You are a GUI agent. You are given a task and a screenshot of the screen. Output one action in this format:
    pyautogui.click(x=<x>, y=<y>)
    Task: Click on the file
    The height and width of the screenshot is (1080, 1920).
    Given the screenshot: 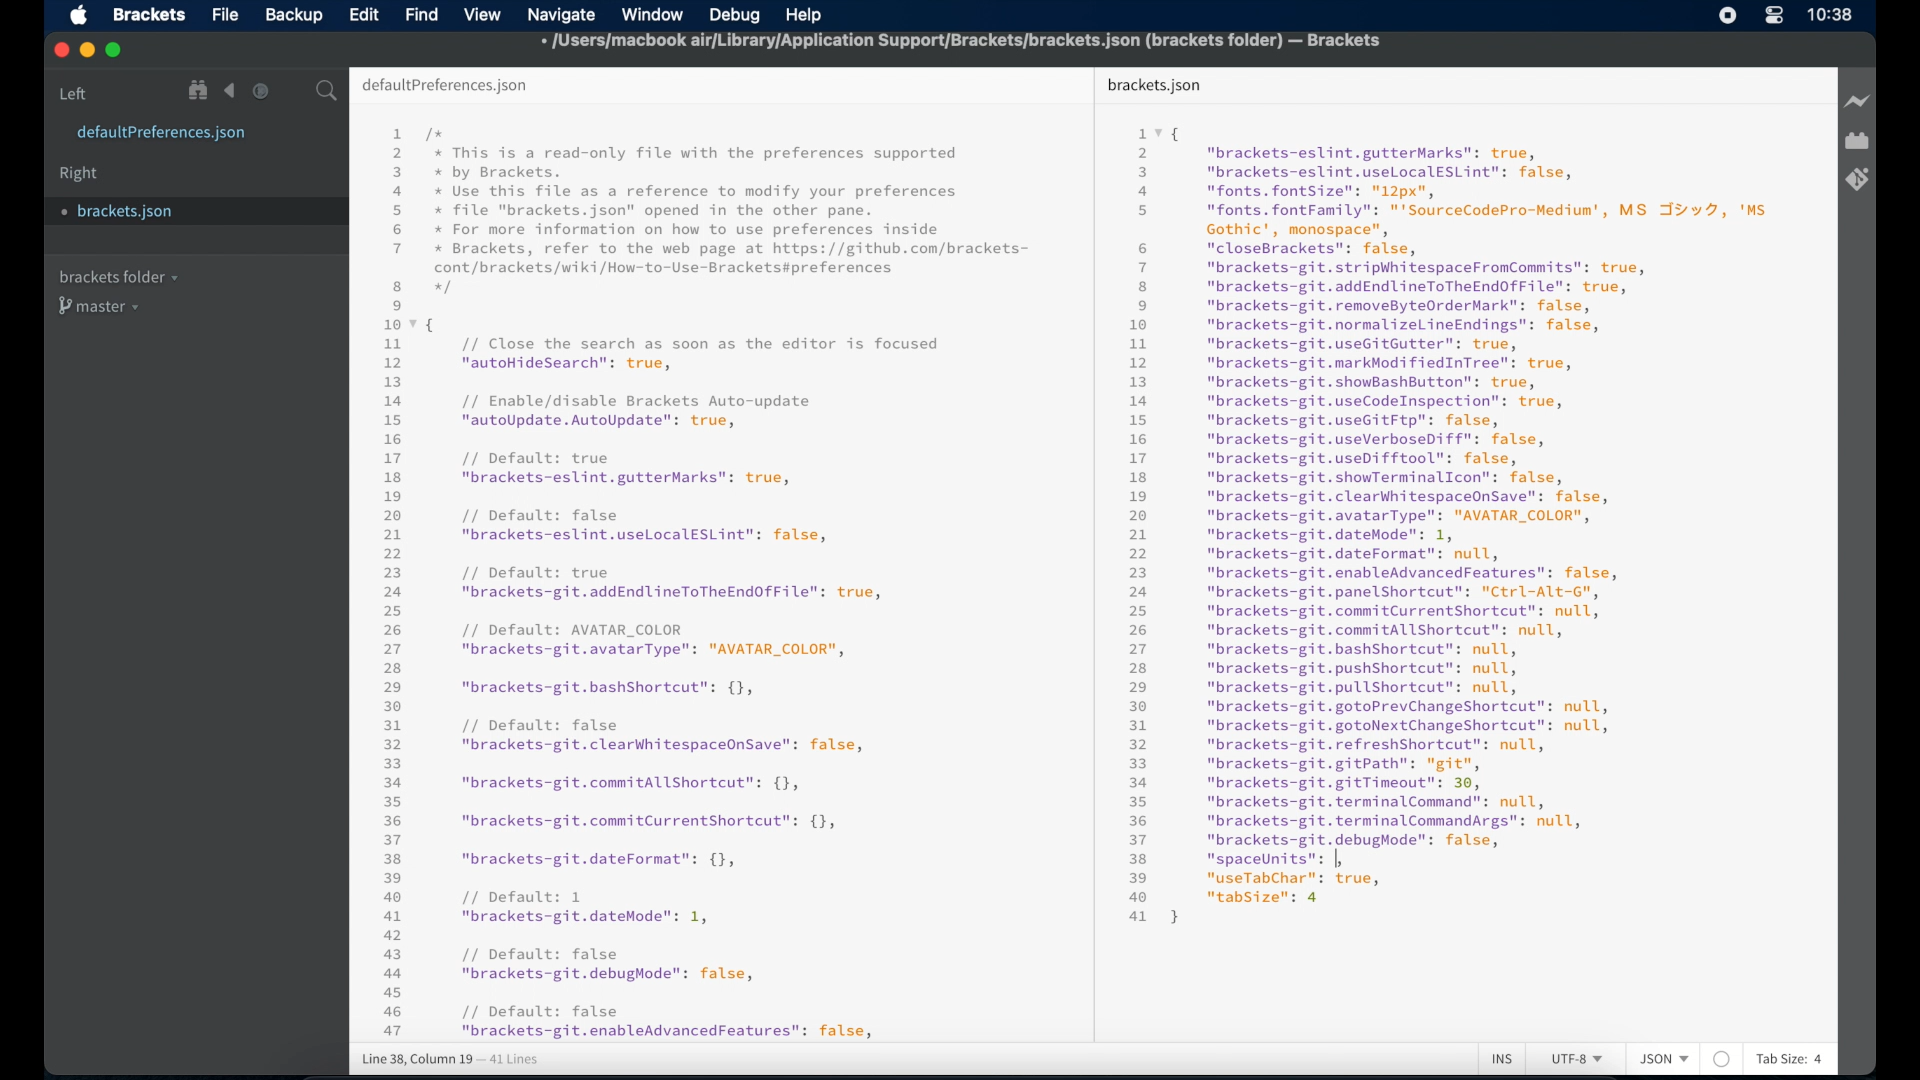 What is the action you would take?
    pyautogui.click(x=227, y=16)
    